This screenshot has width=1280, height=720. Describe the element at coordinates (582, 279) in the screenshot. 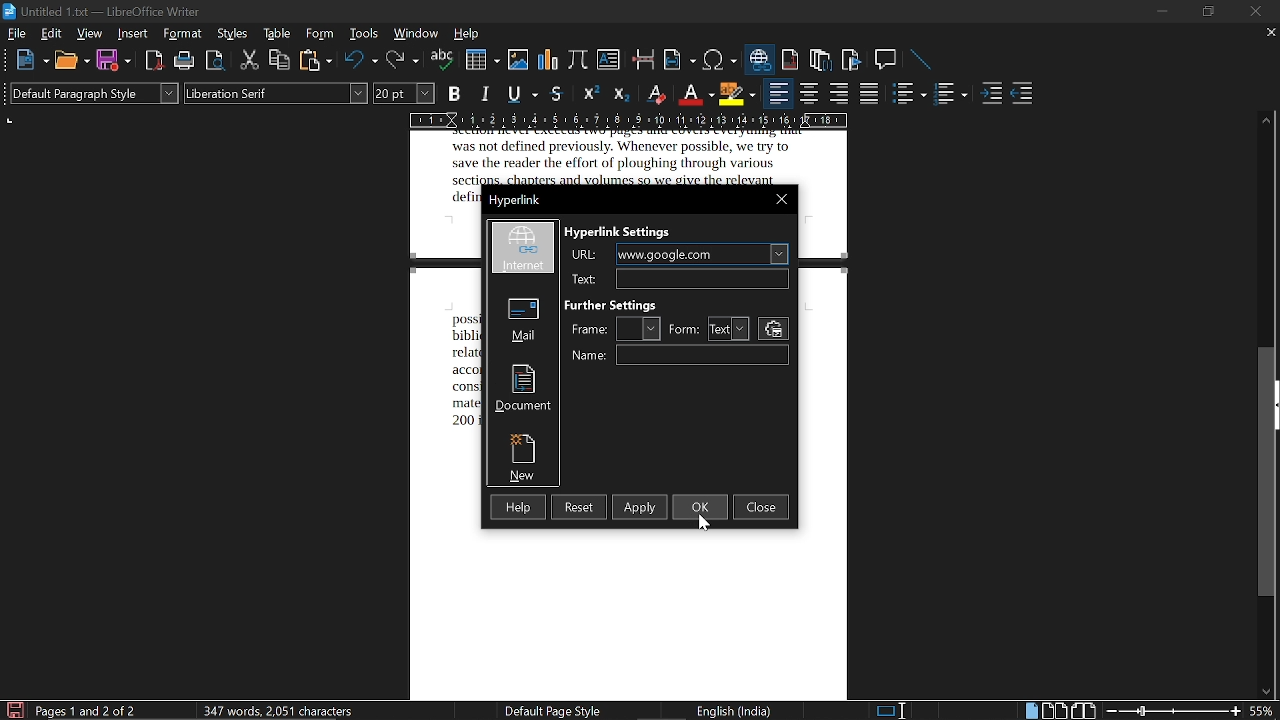

I see `Url` at that location.